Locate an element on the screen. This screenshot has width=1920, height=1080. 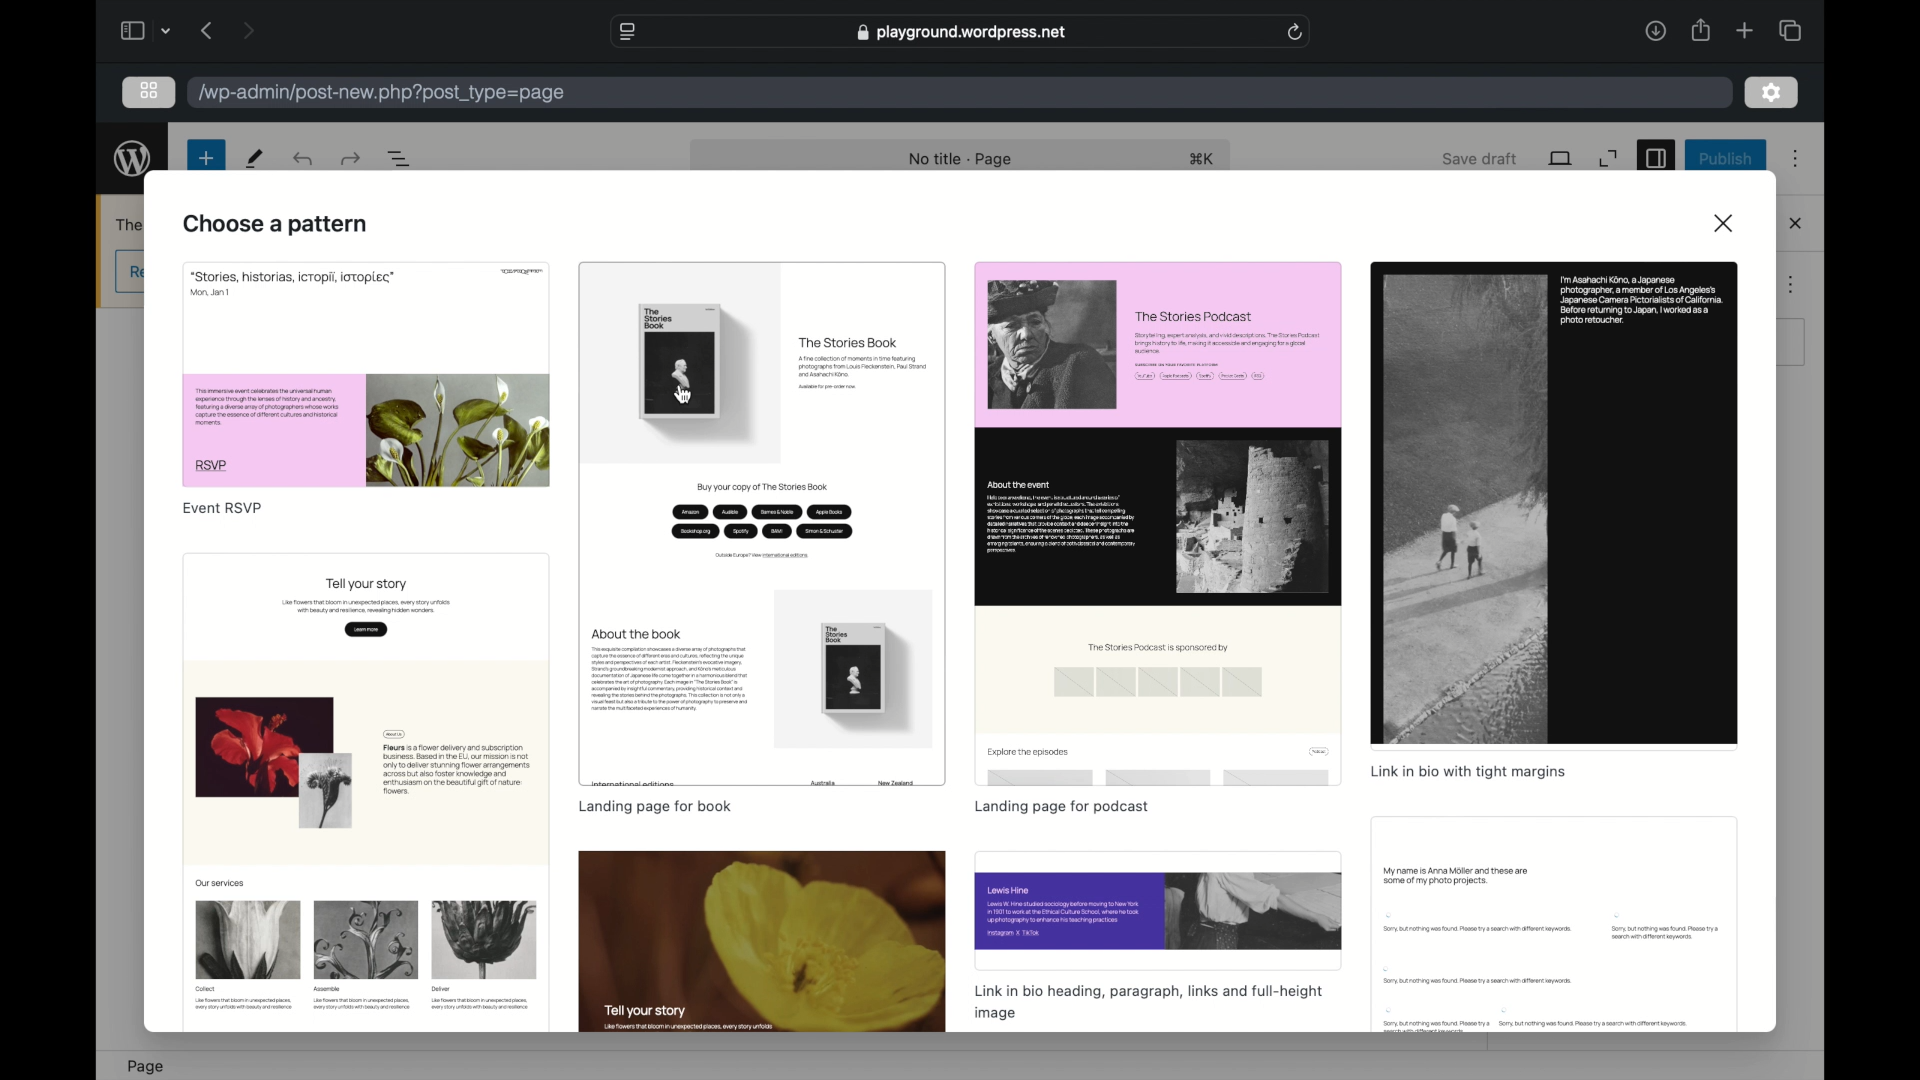
redo is located at coordinates (305, 159).